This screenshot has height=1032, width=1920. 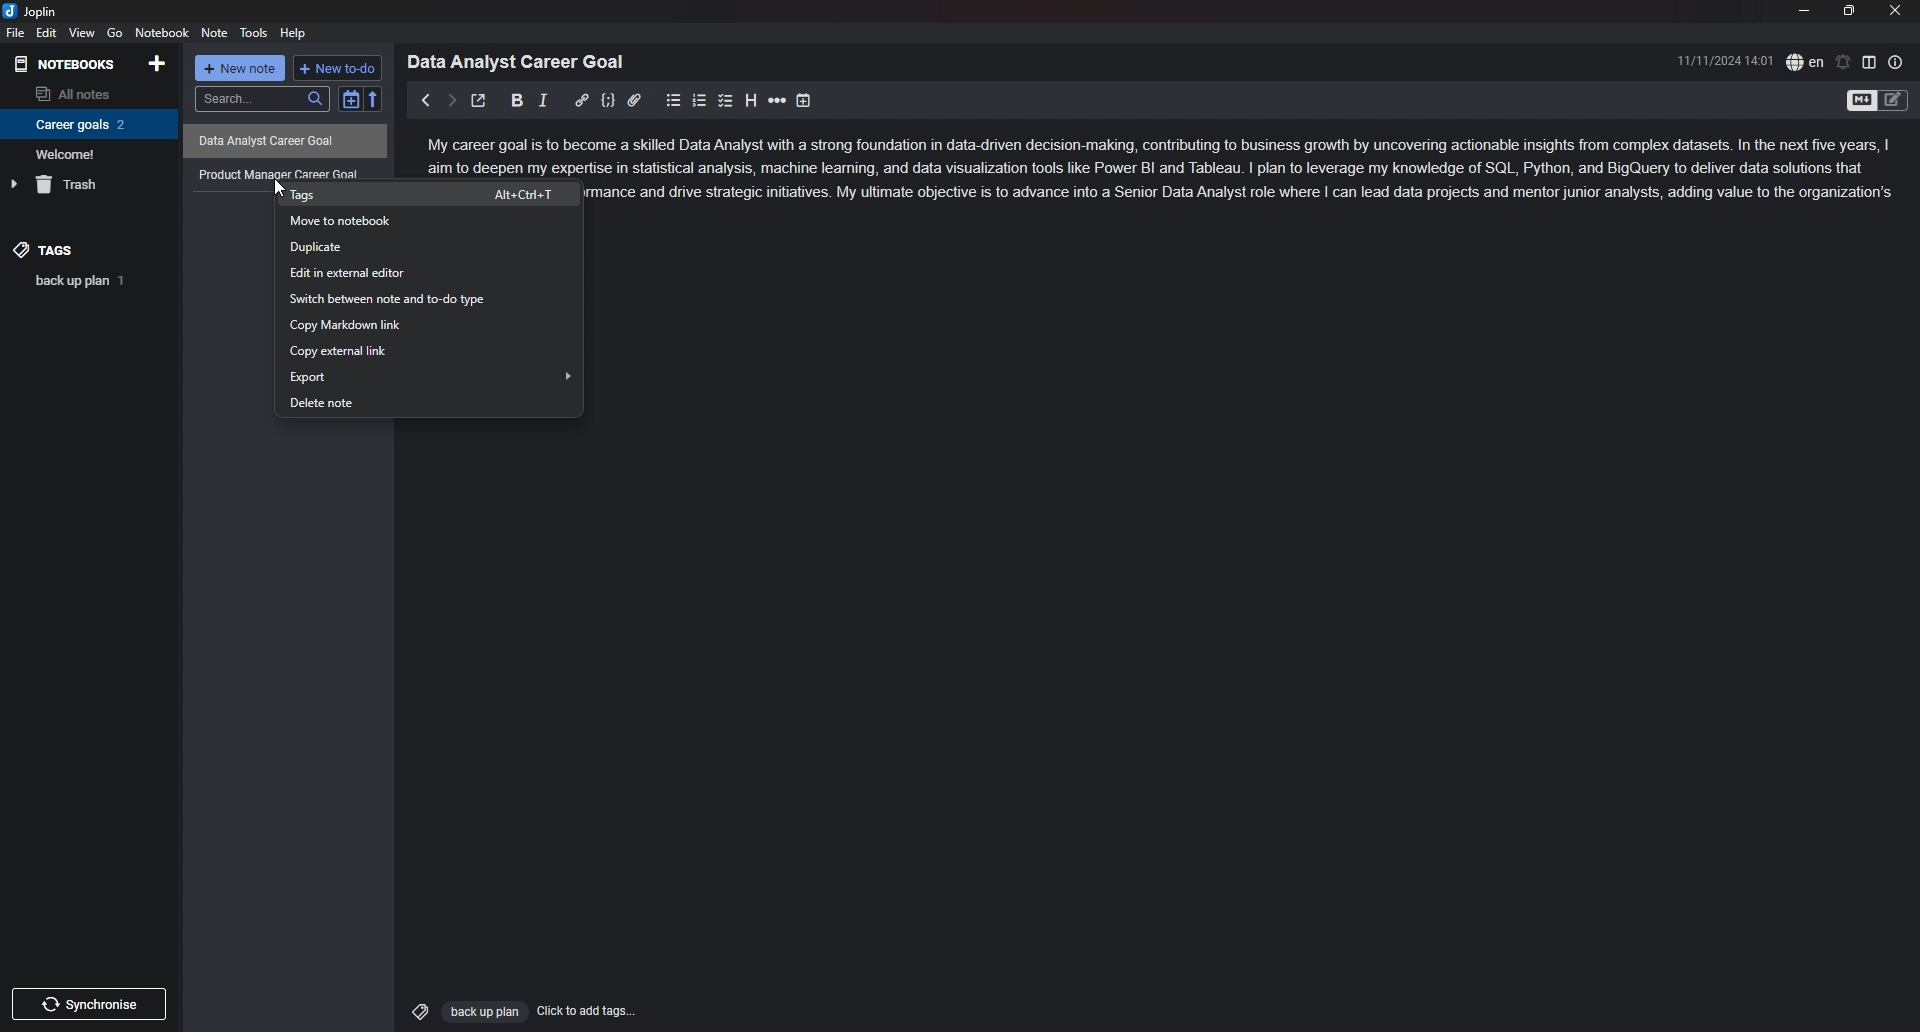 I want to click on edit in external editor, so click(x=429, y=272).